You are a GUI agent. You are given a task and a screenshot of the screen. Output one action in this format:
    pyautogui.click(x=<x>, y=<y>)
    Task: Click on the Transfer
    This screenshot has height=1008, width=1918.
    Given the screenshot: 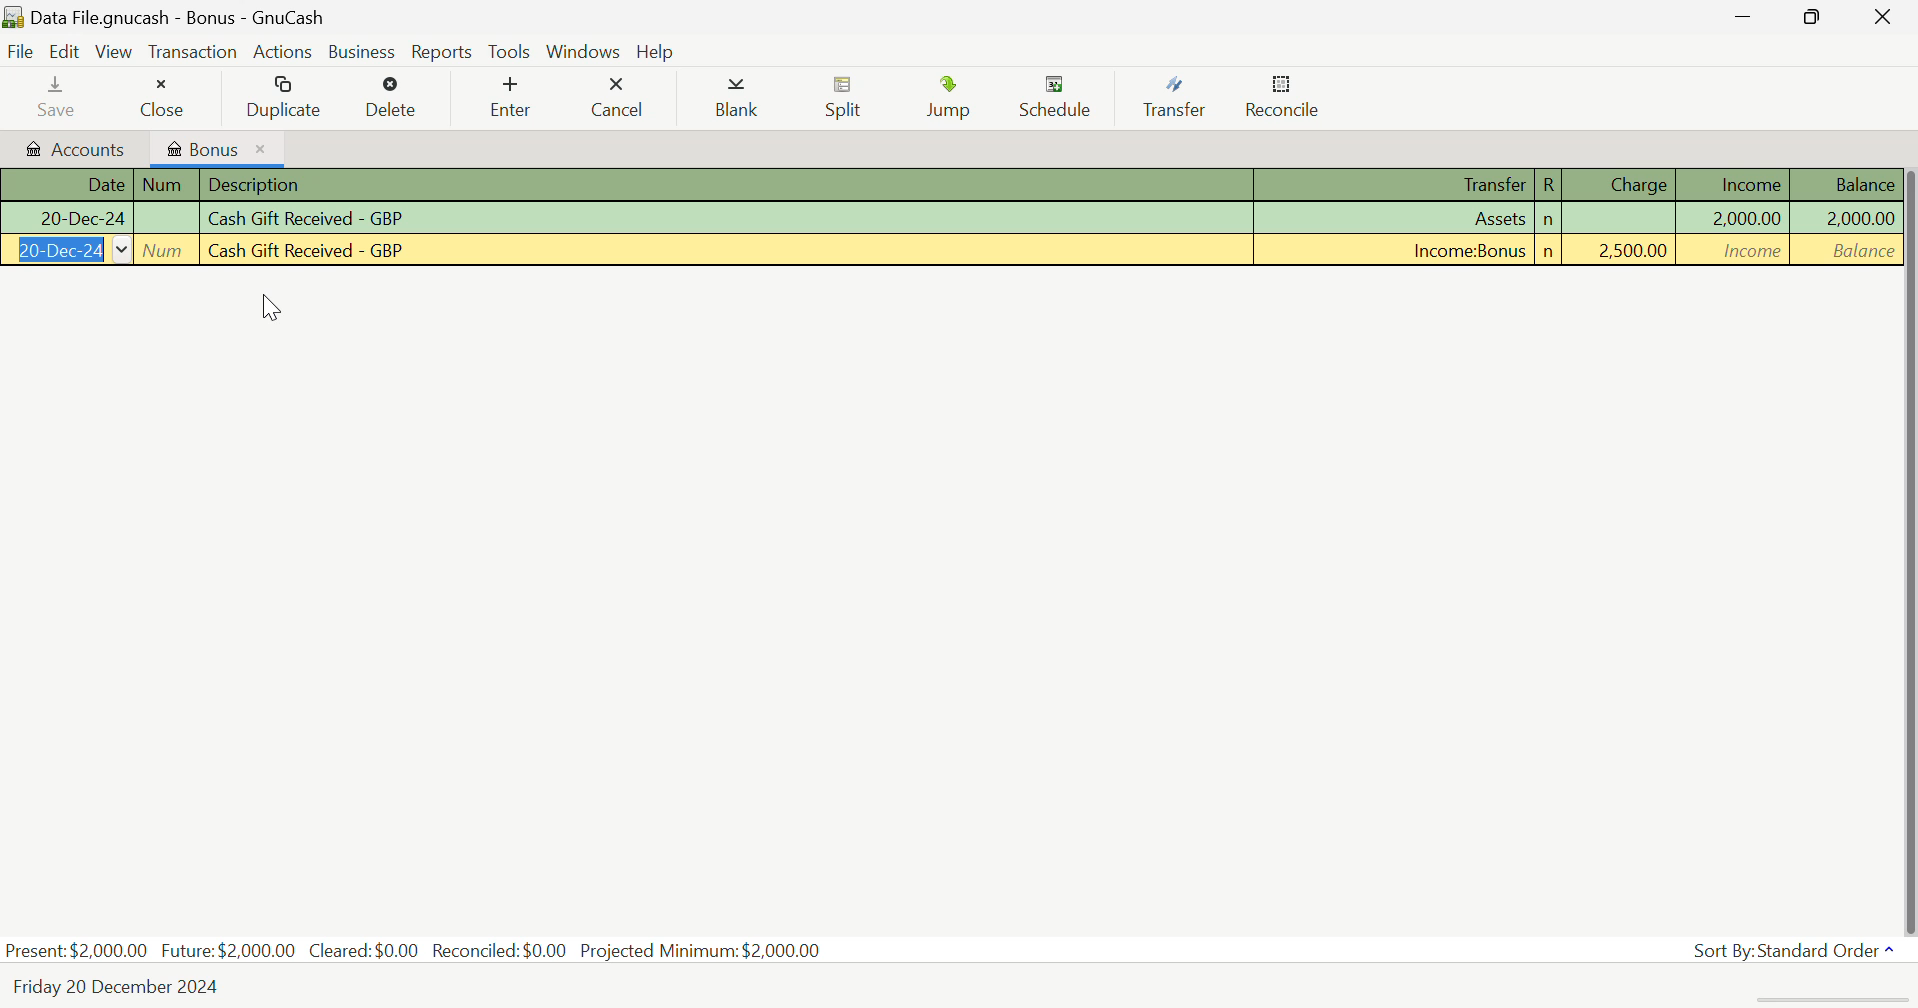 What is the action you would take?
    pyautogui.click(x=1182, y=98)
    